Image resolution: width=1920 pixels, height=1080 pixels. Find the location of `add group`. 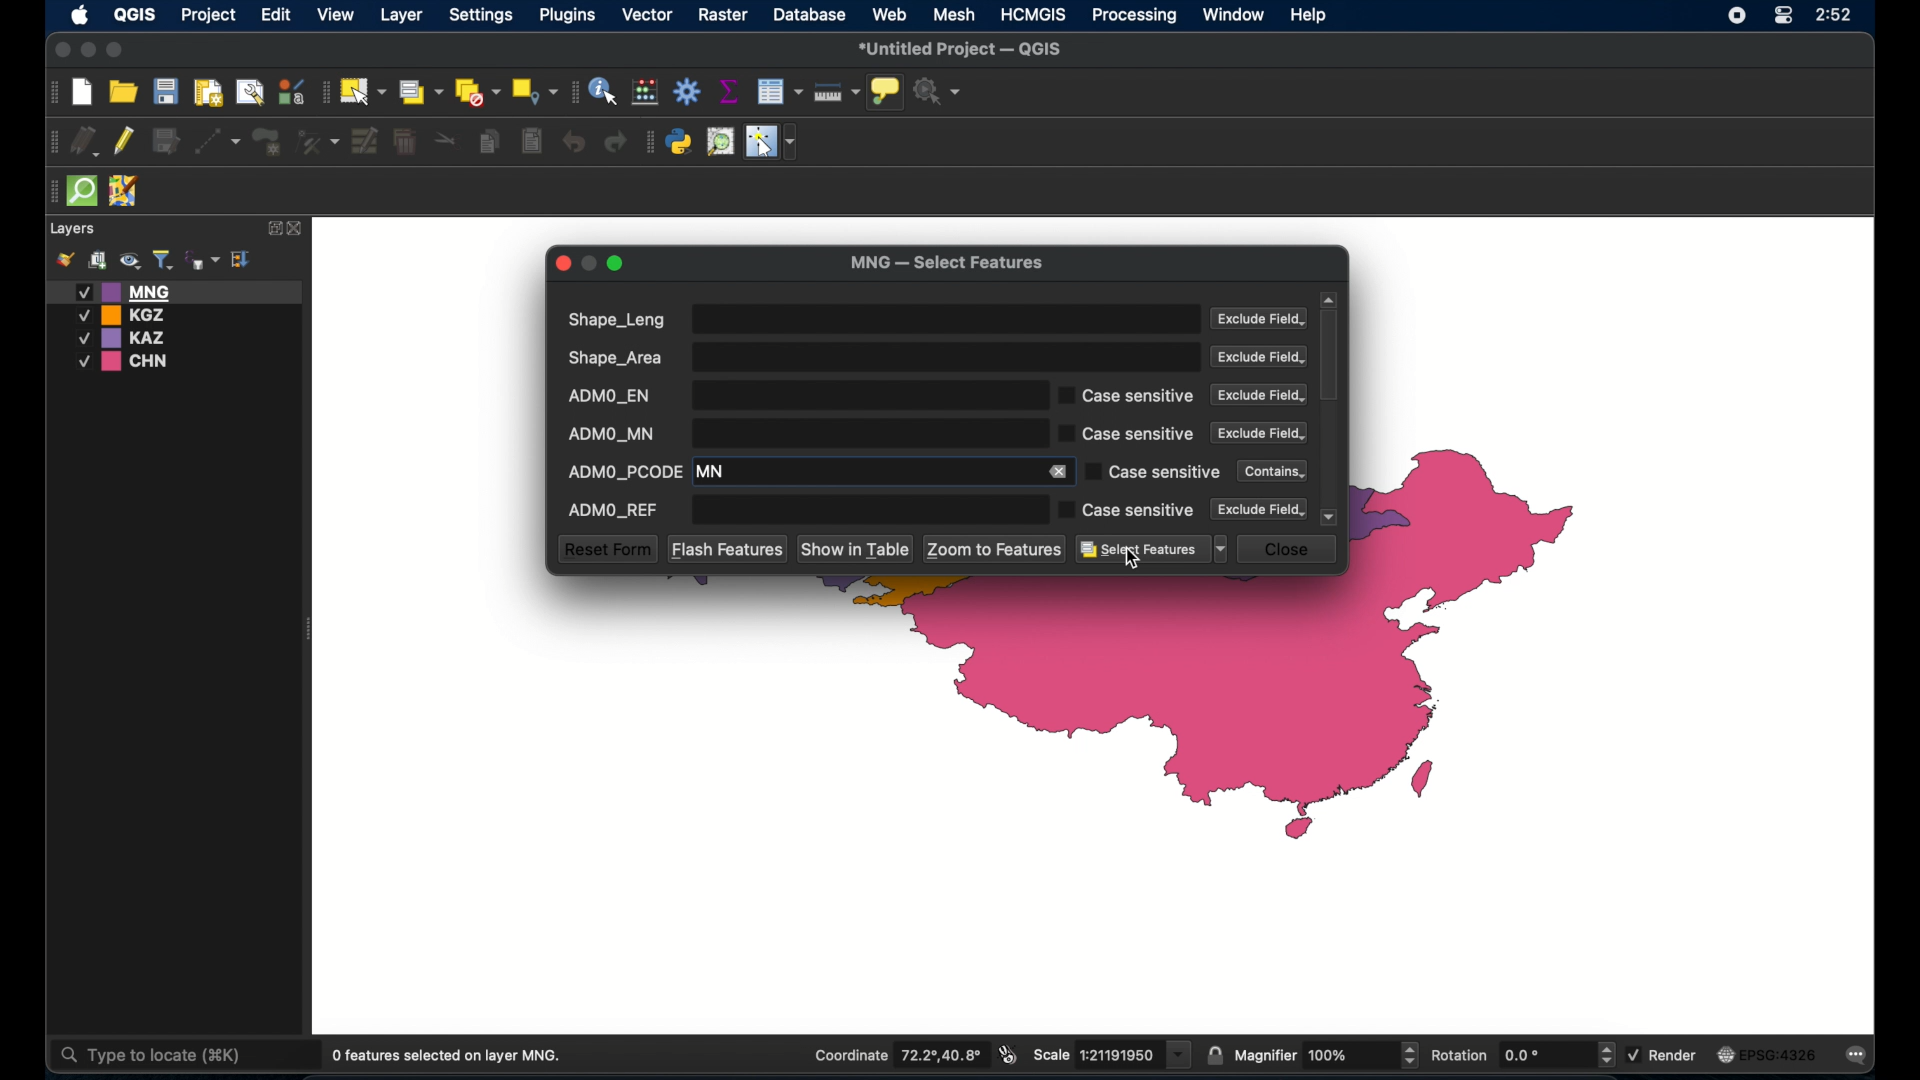

add group is located at coordinates (97, 261).